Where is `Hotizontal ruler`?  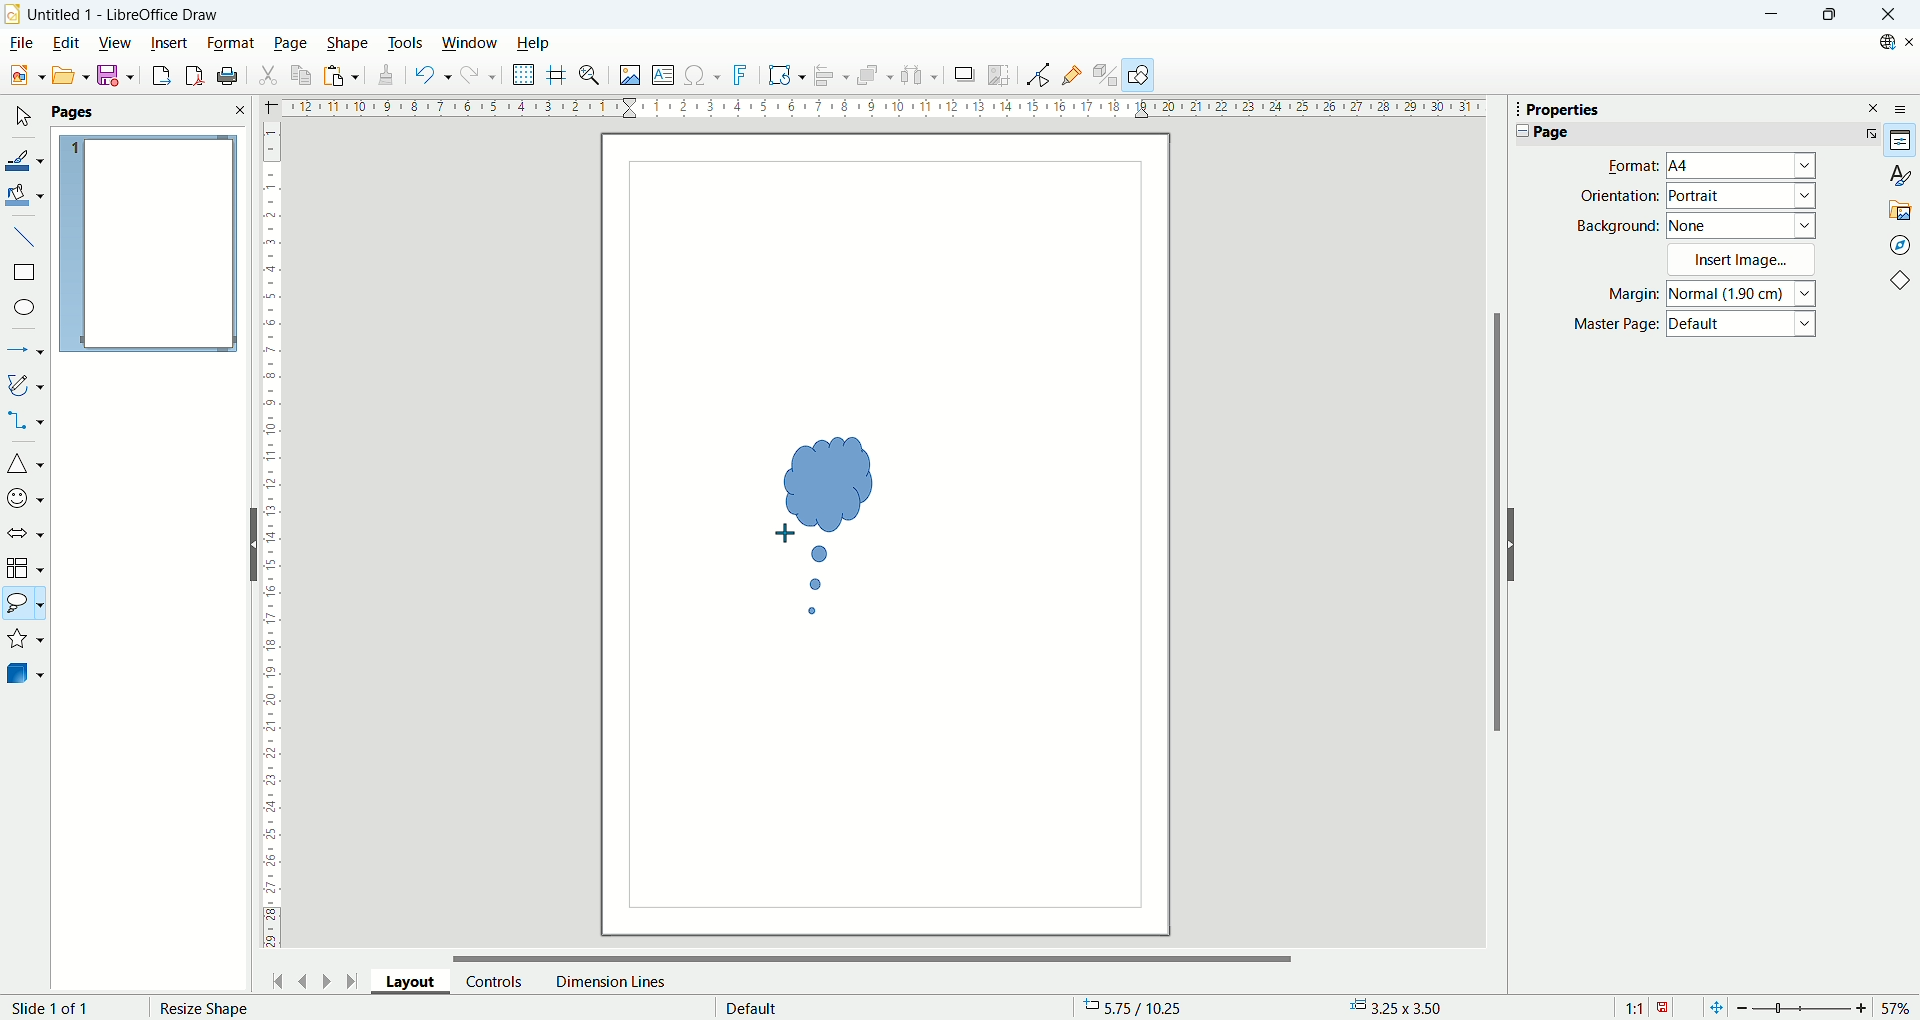
Hotizontal ruler is located at coordinates (883, 110).